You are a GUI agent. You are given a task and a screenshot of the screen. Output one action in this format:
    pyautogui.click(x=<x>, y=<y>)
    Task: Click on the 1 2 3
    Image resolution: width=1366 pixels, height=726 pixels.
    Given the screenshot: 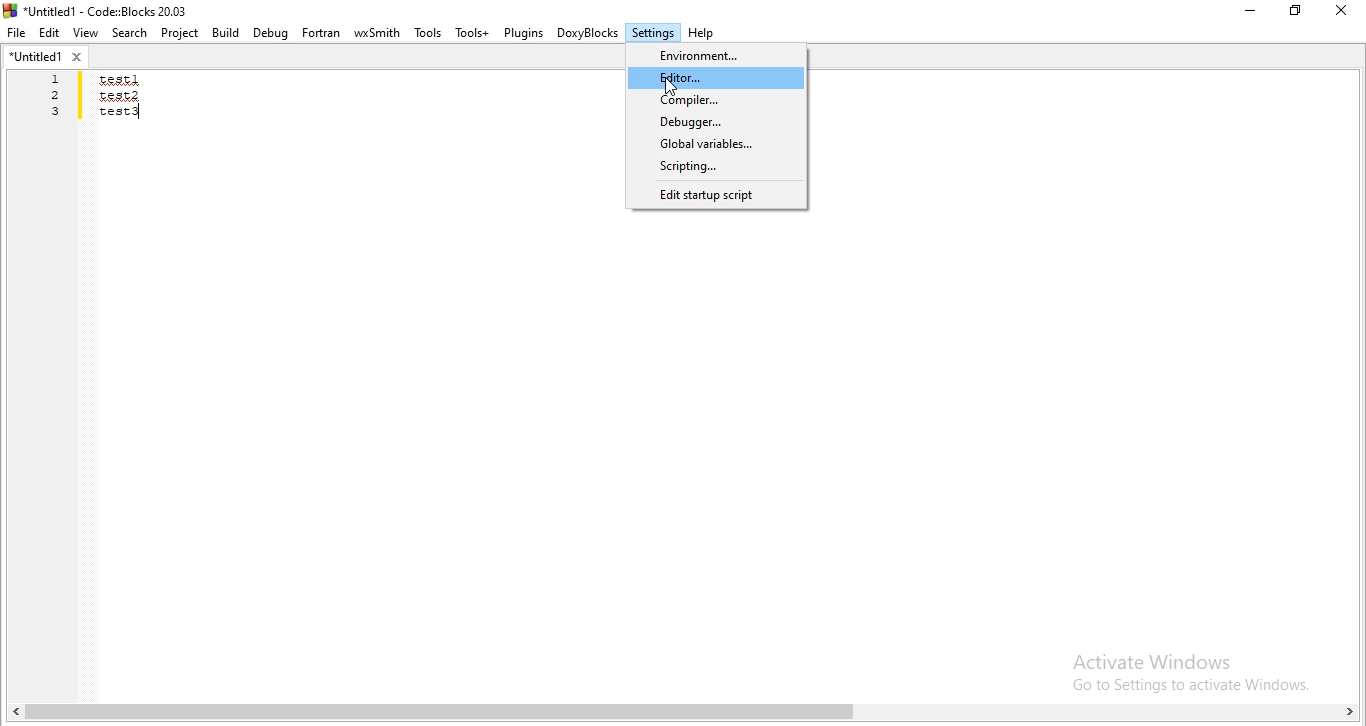 What is the action you would take?
    pyautogui.click(x=57, y=96)
    